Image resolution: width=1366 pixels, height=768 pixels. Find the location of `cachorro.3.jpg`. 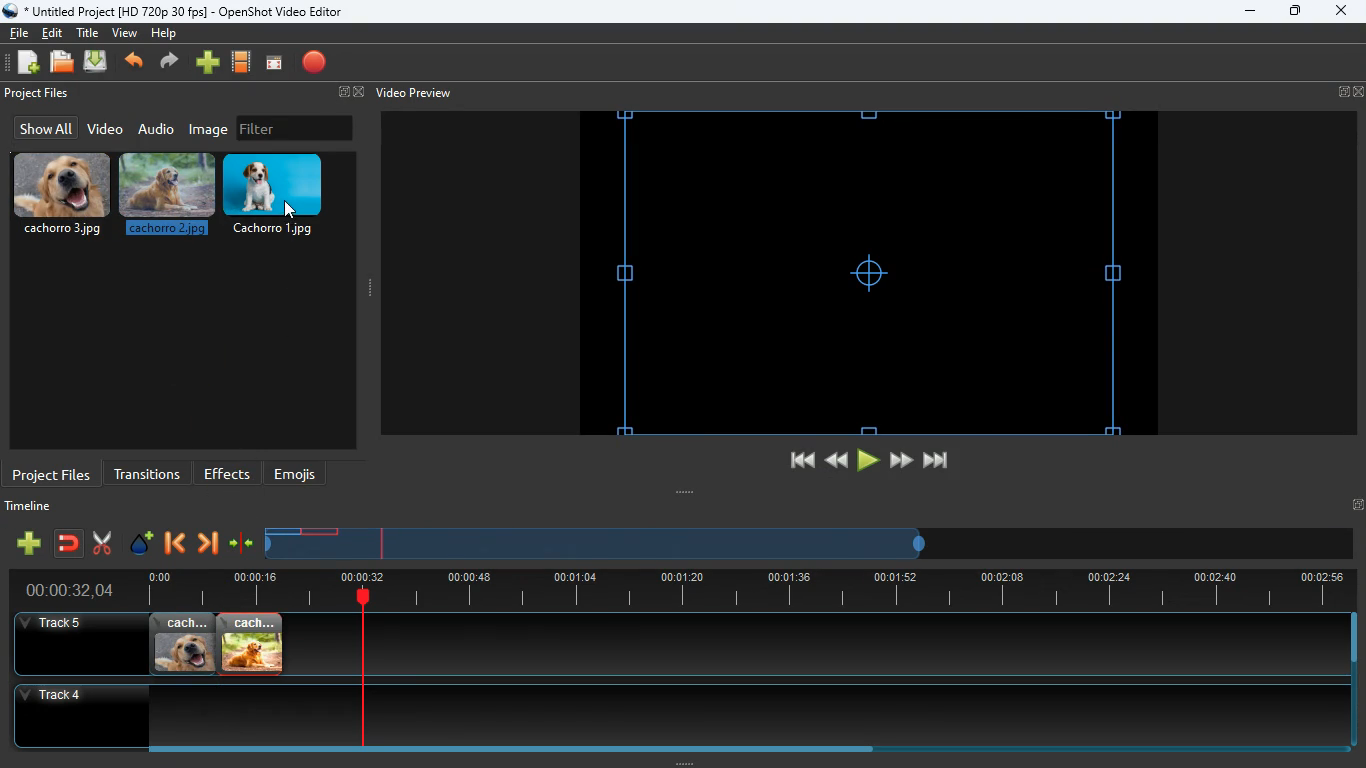

cachorro.3.jpg is located at coordinates (62, 195).